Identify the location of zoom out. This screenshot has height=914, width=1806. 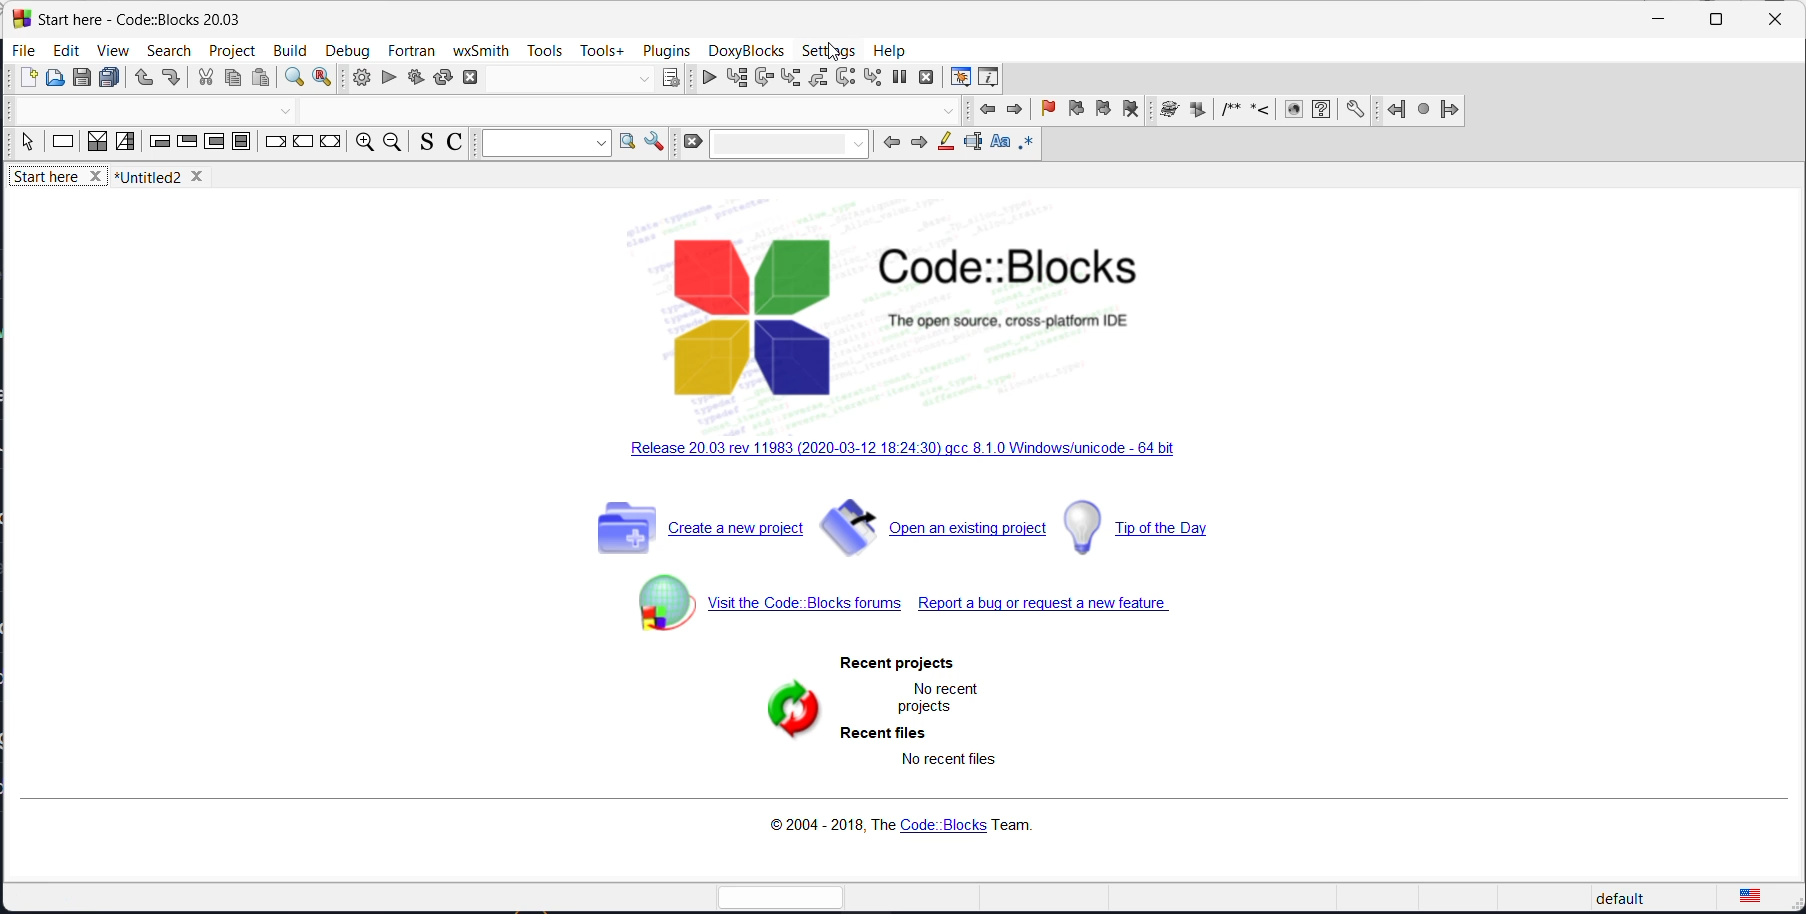
(392, 144).